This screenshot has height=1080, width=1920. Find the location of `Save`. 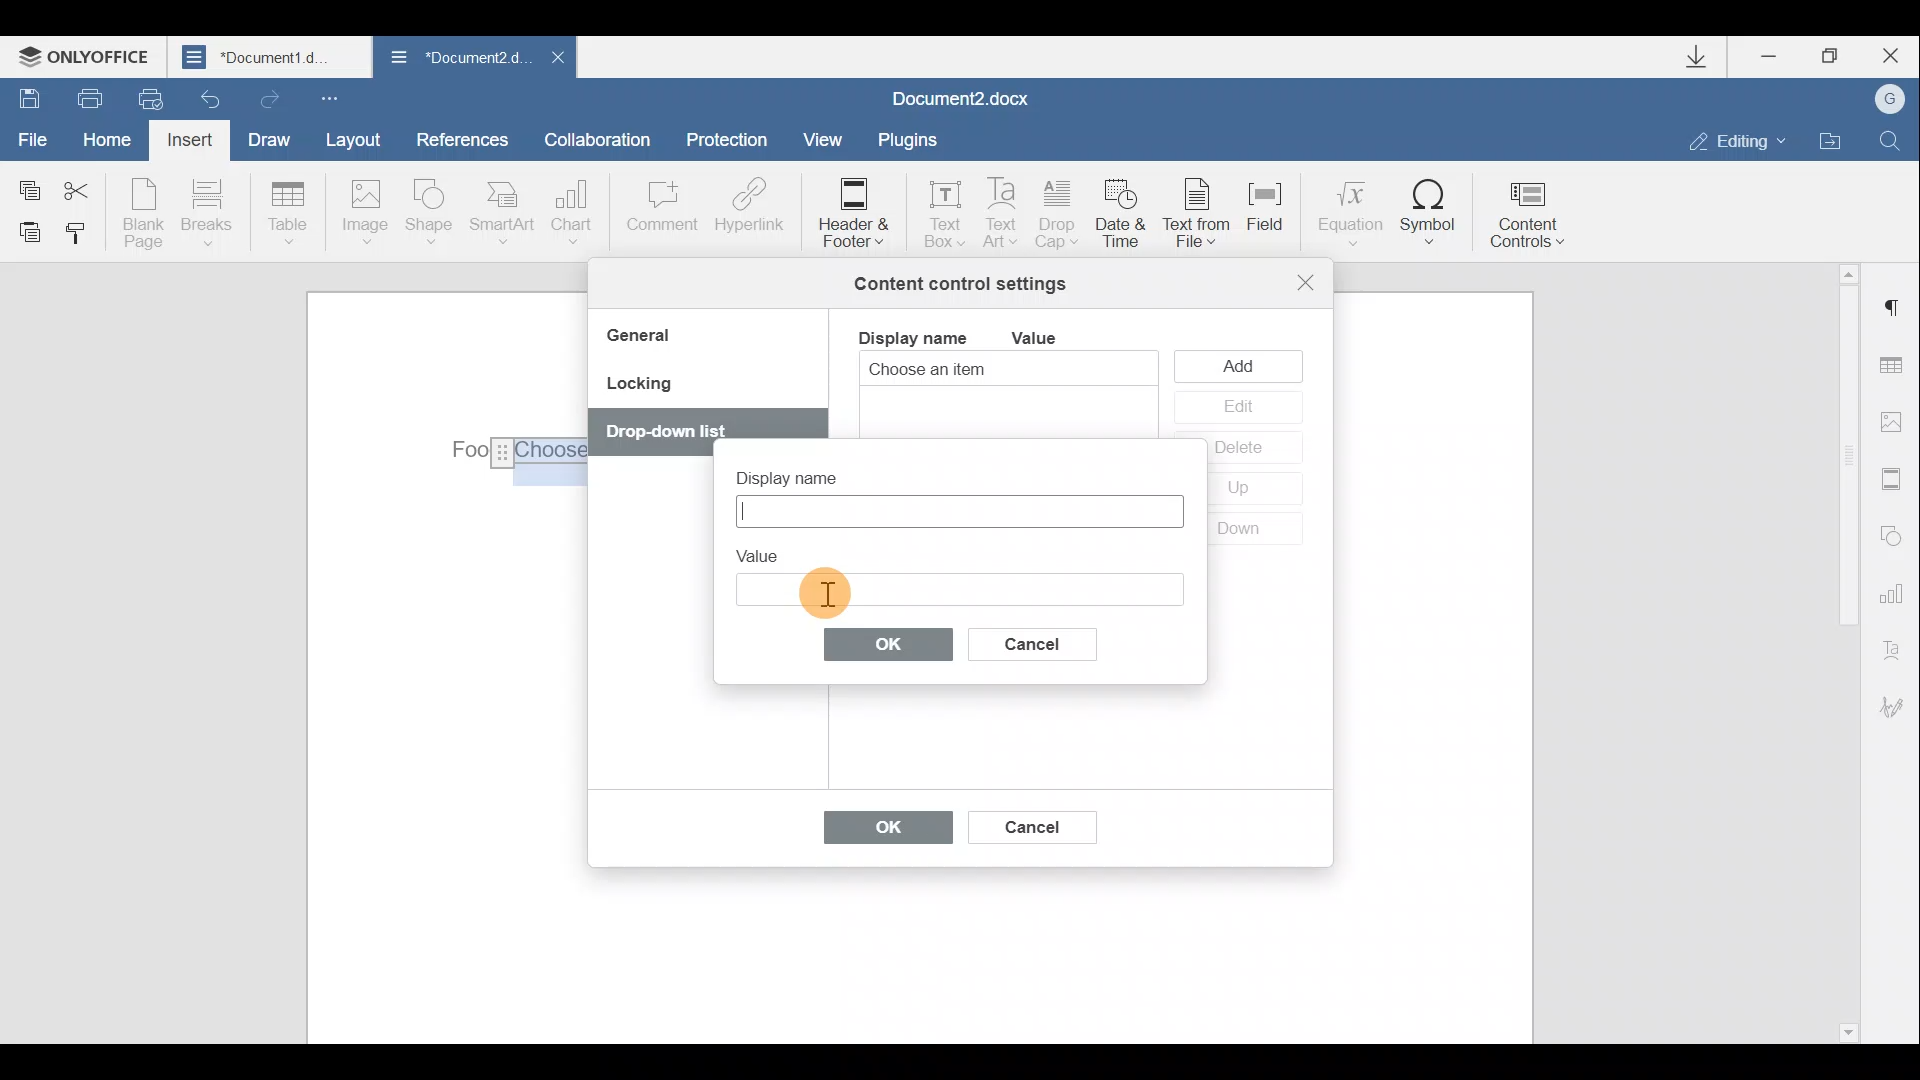

Save is located at coordinates (23, 96).